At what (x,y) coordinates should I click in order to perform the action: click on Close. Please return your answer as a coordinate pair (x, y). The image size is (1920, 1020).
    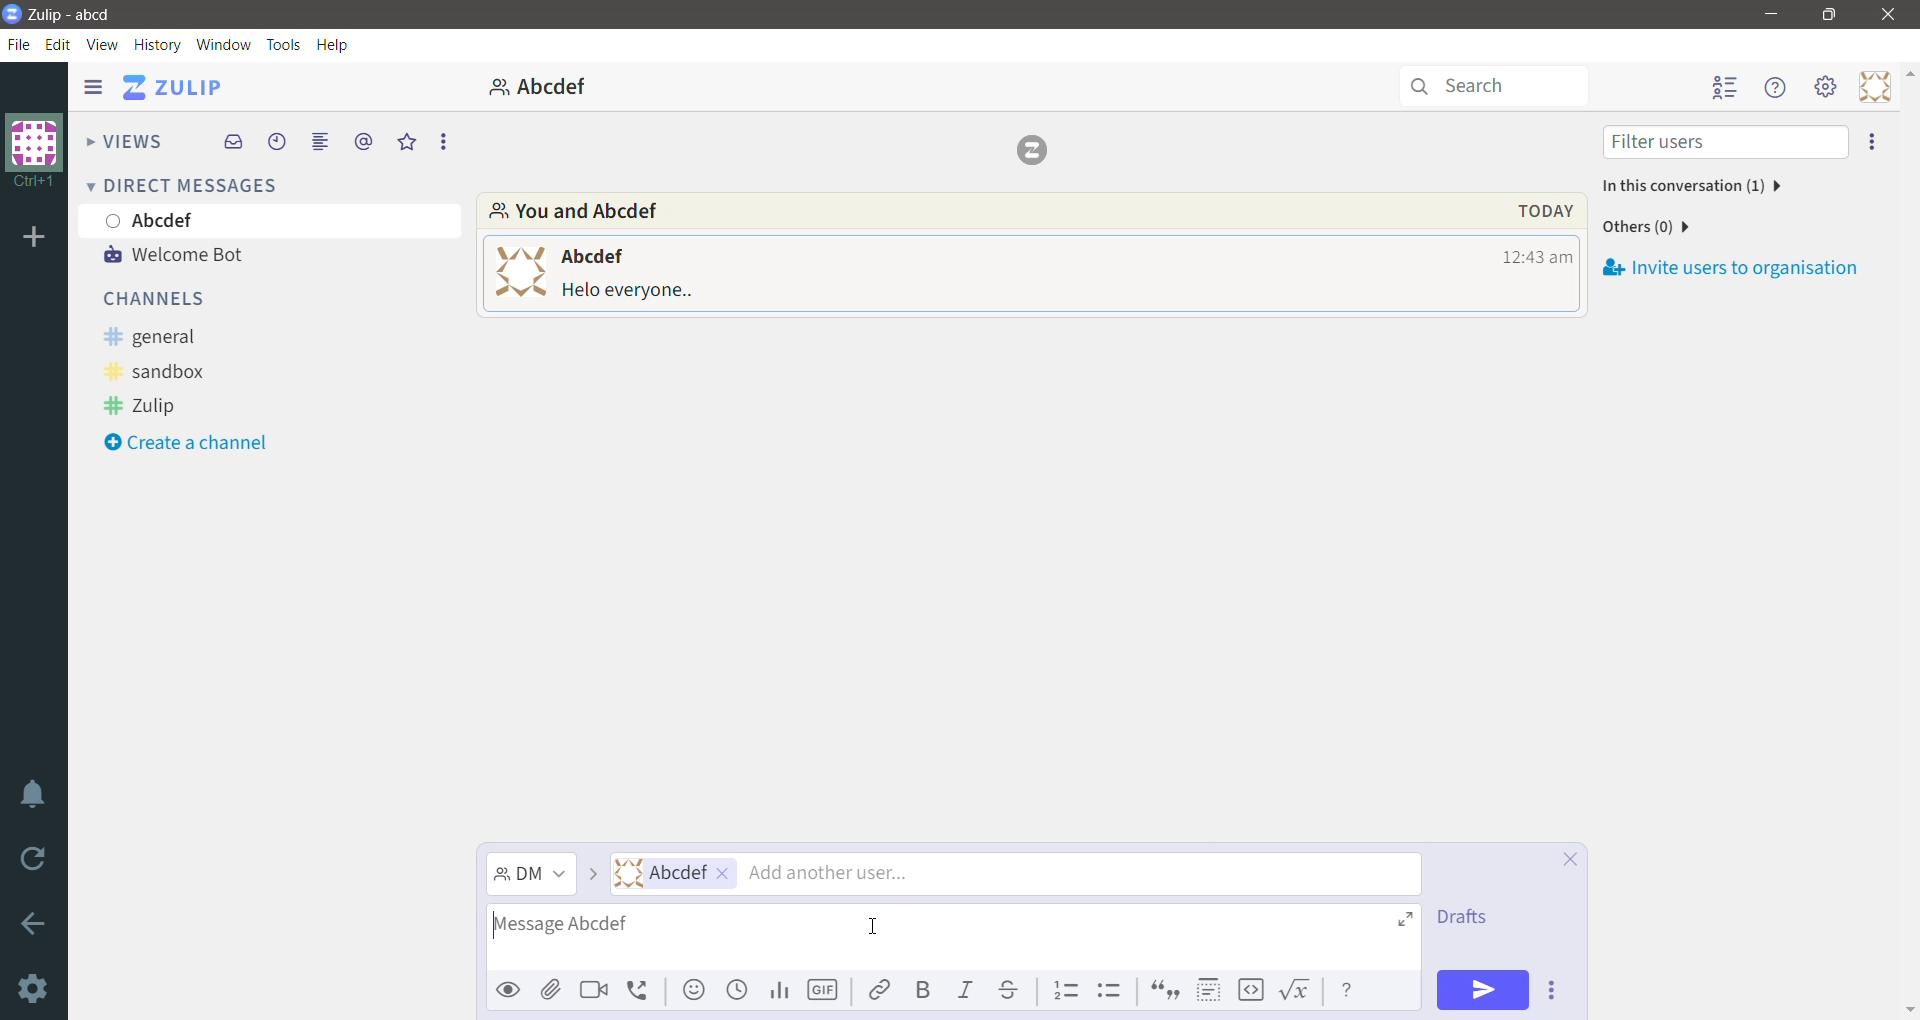
    Looking at the image, I should click on (1889, 15).